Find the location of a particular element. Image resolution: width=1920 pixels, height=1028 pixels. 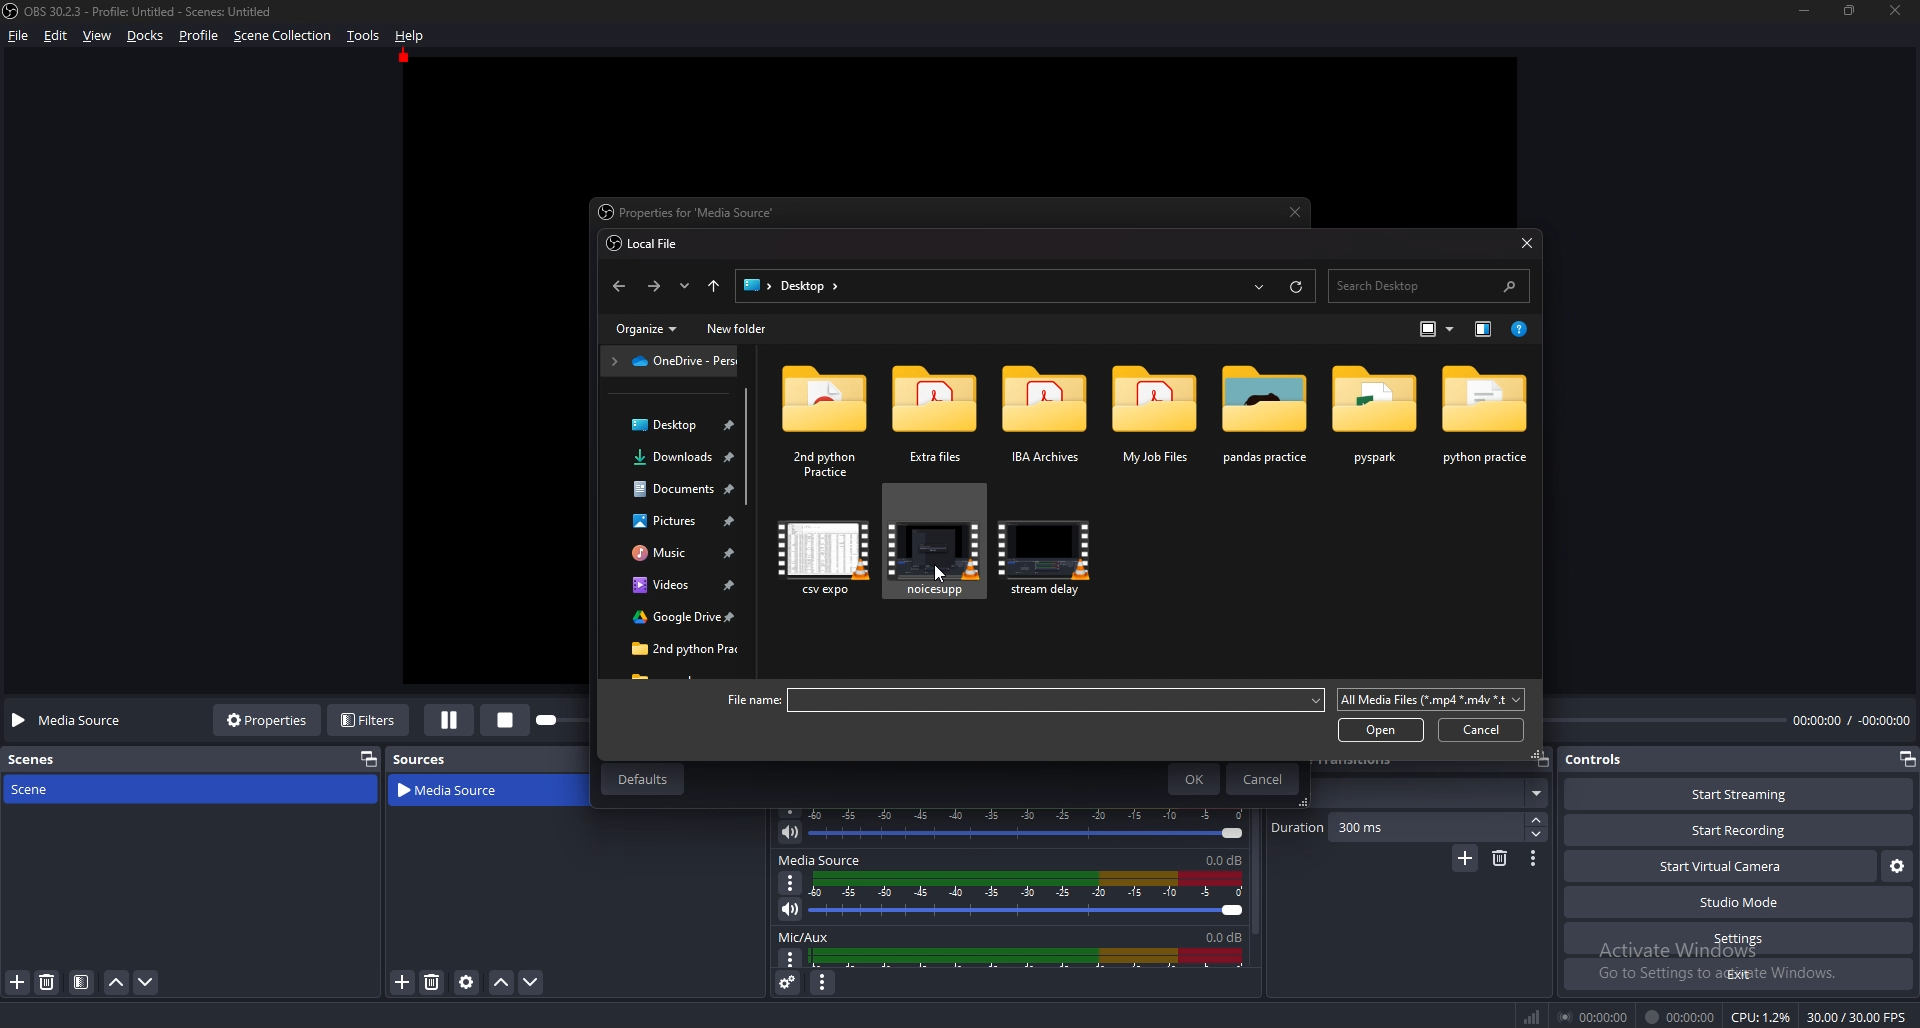

Move sources down is located at coordinates (530, 982).